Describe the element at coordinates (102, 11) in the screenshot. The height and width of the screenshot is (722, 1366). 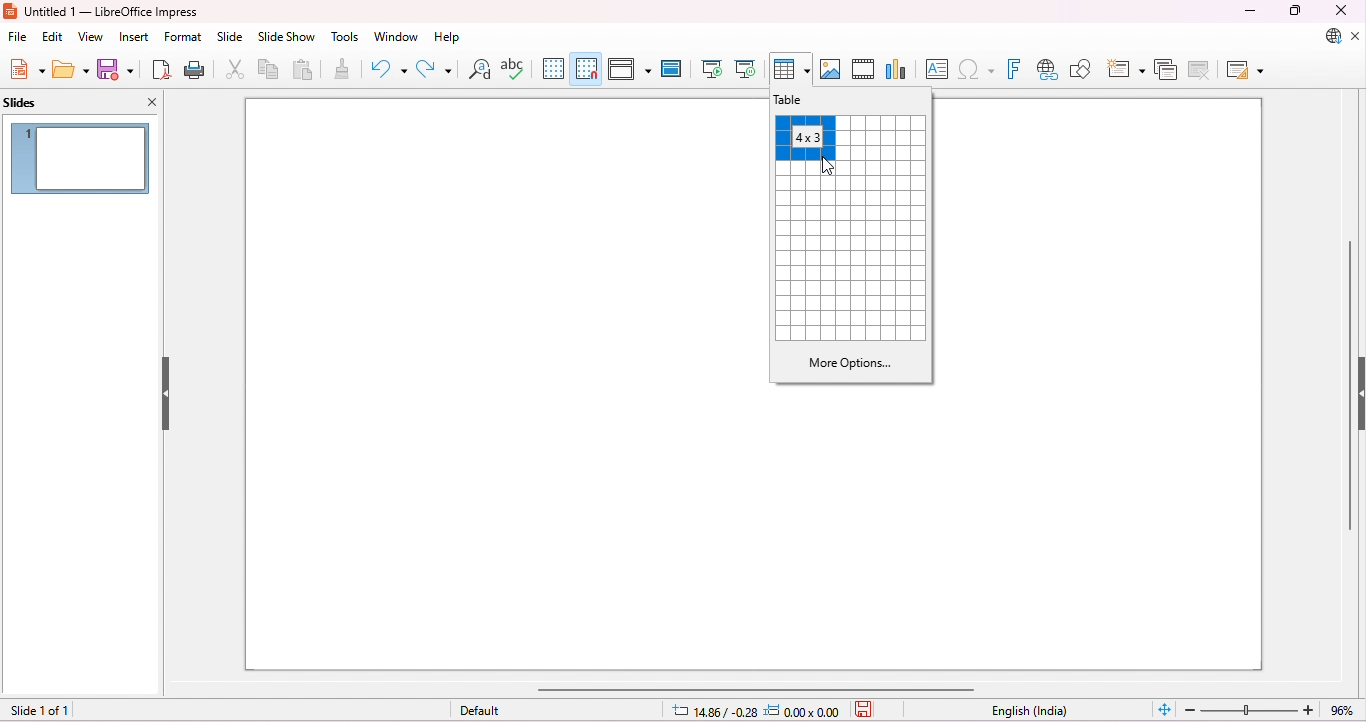
I see `untitled 1- libreoffice impress` at that location.